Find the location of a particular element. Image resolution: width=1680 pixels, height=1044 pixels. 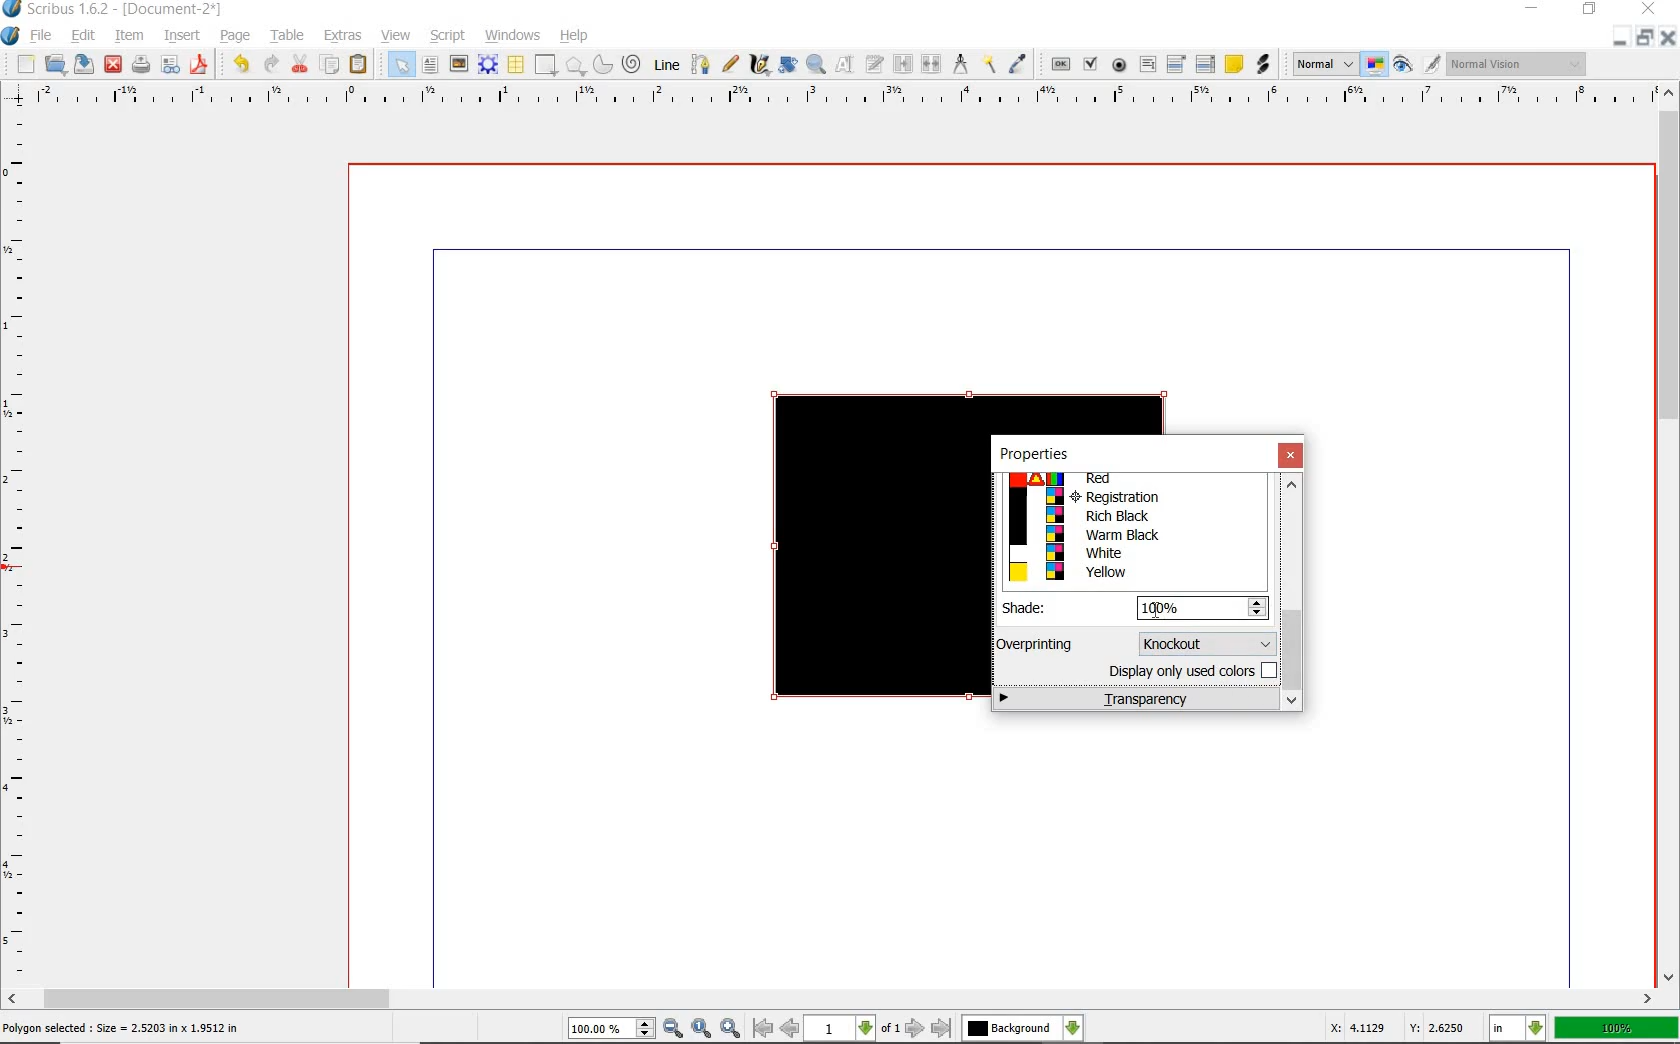

ruler is located at coordinates (837, 97).